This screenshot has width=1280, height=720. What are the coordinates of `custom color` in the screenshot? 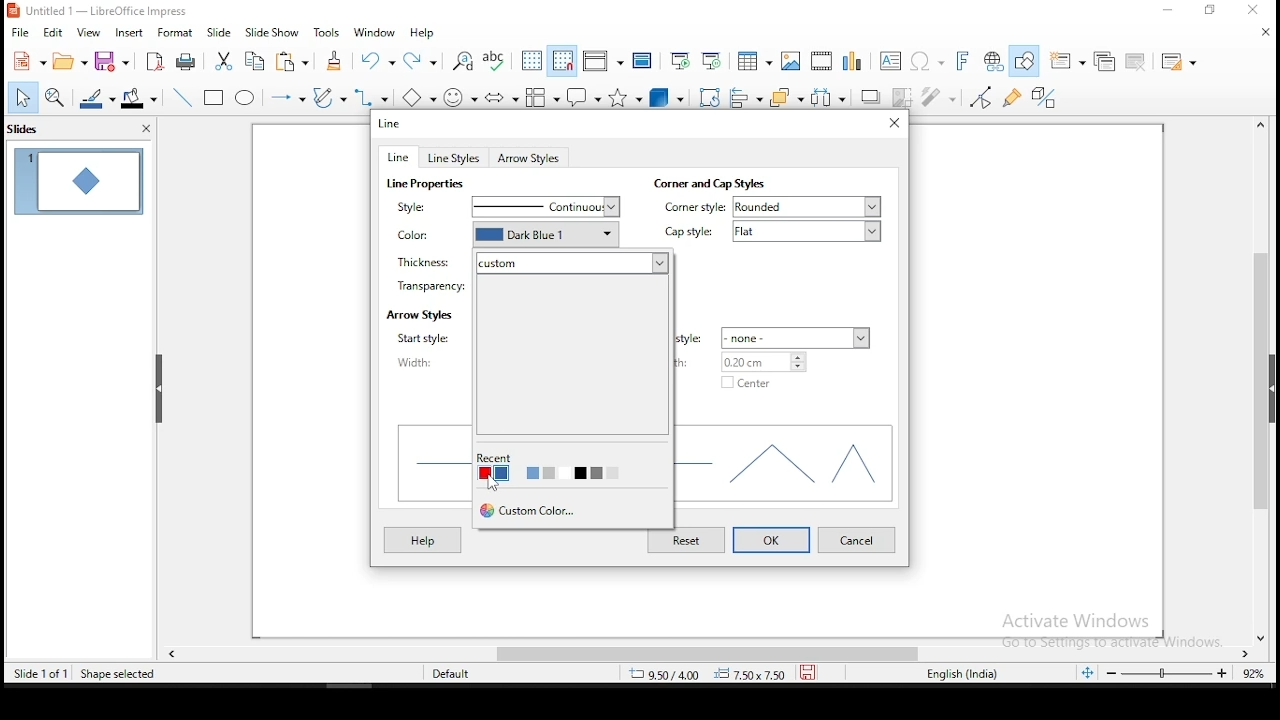 It's located at (530, 509).